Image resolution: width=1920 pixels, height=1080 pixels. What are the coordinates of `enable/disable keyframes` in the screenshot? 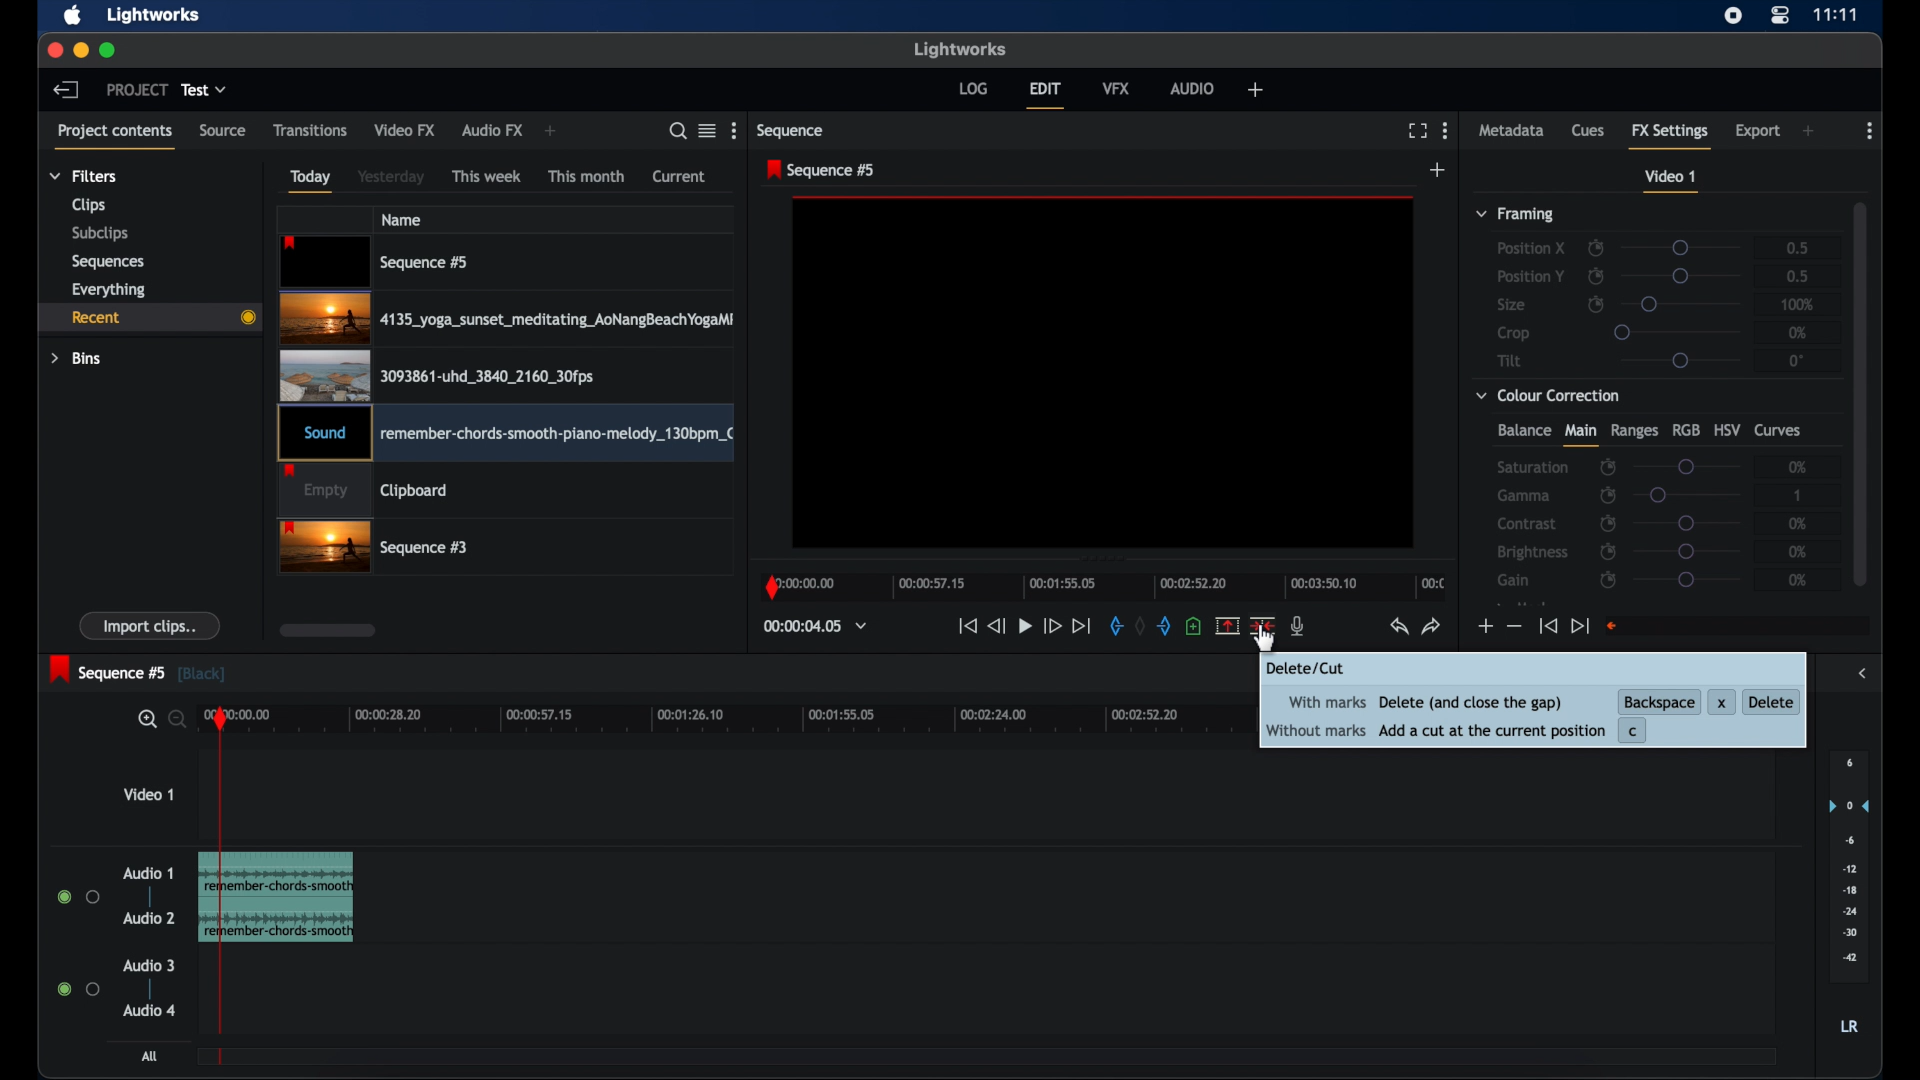 It's located at (1607, 495).